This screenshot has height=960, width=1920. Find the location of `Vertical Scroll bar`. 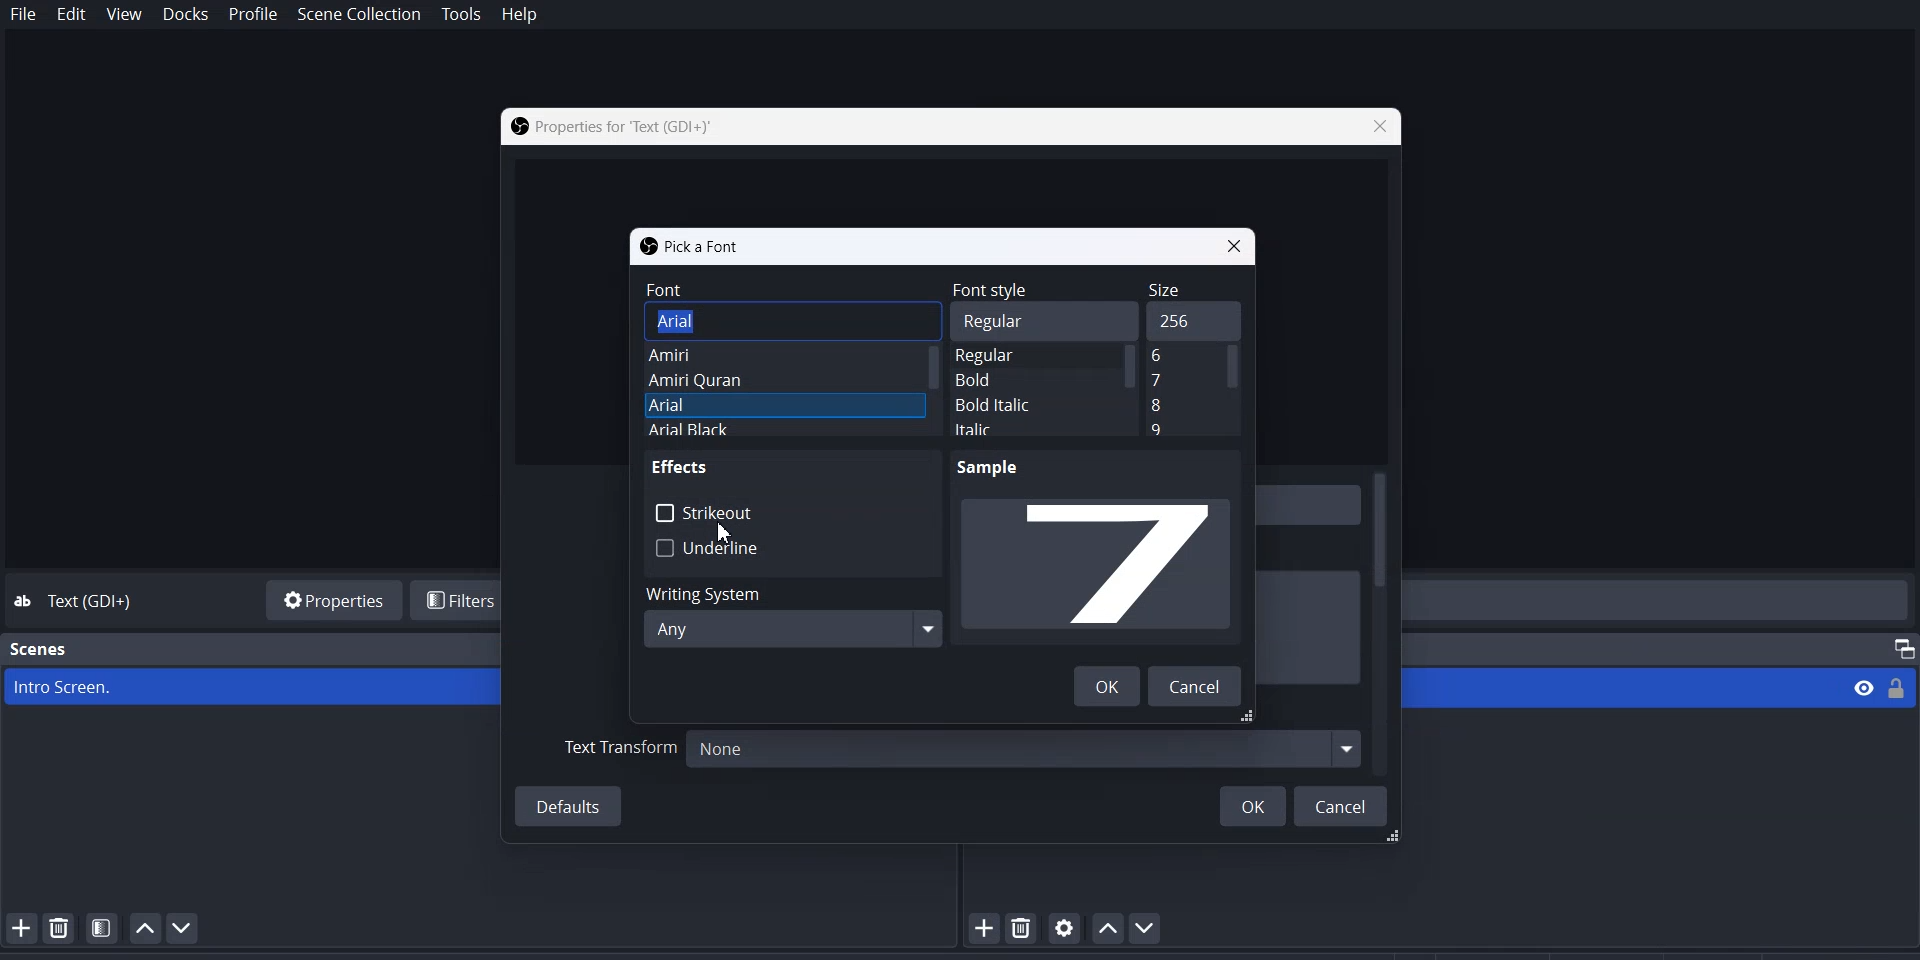

Vertical Scroll bar is located at coordinates (929, 394).